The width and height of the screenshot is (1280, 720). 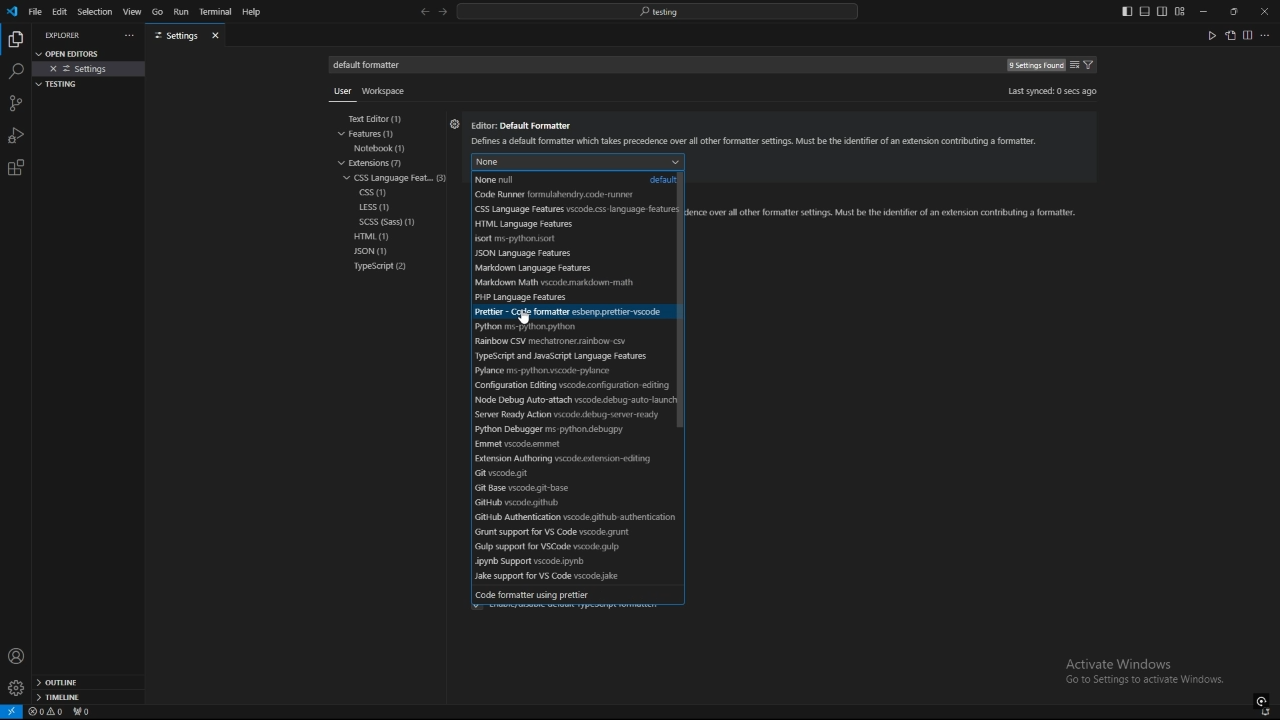 What do you see at coordinates (1262, 700) in the screenshot?
I see `GO LIVE` at bounding box center [1262, 700].